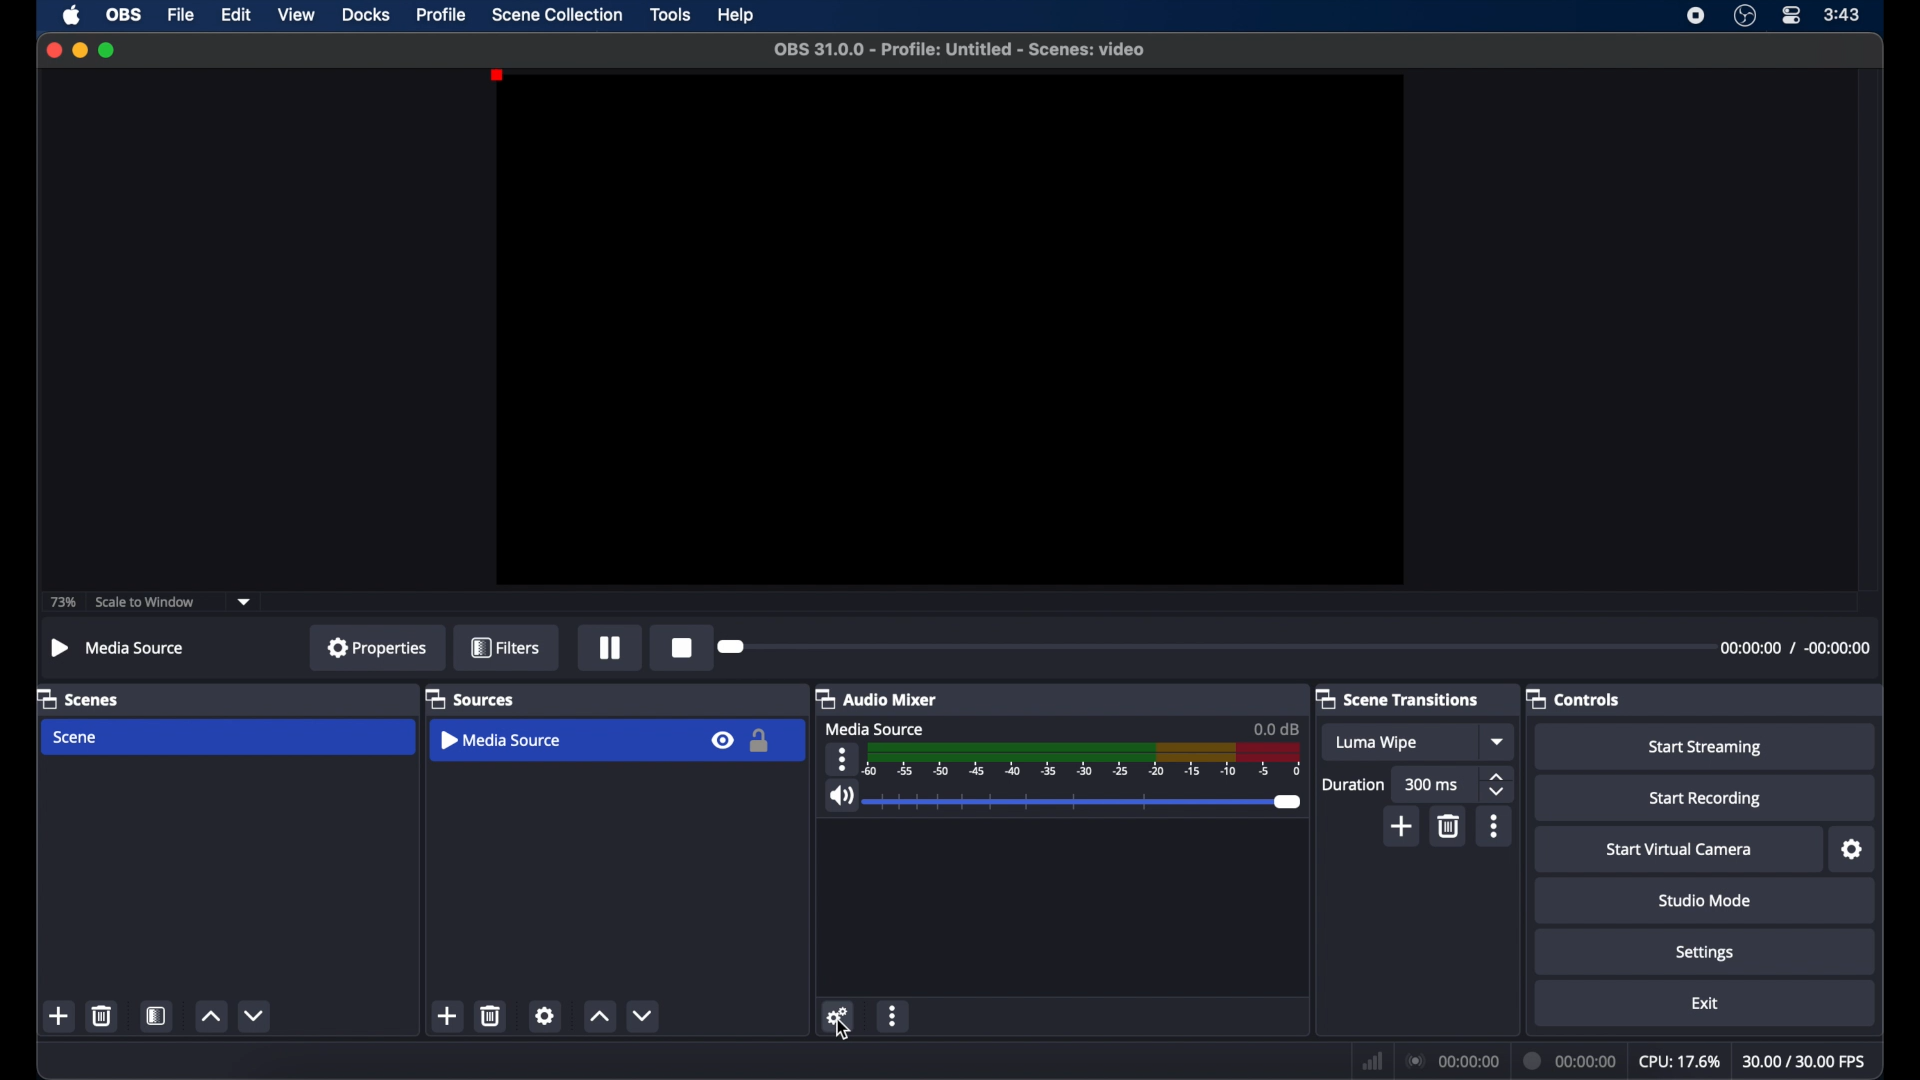 The image size is (1920, 1080). Describe the element at coordinates (492, 1015) in the screenshot. I see `delete` at that location.